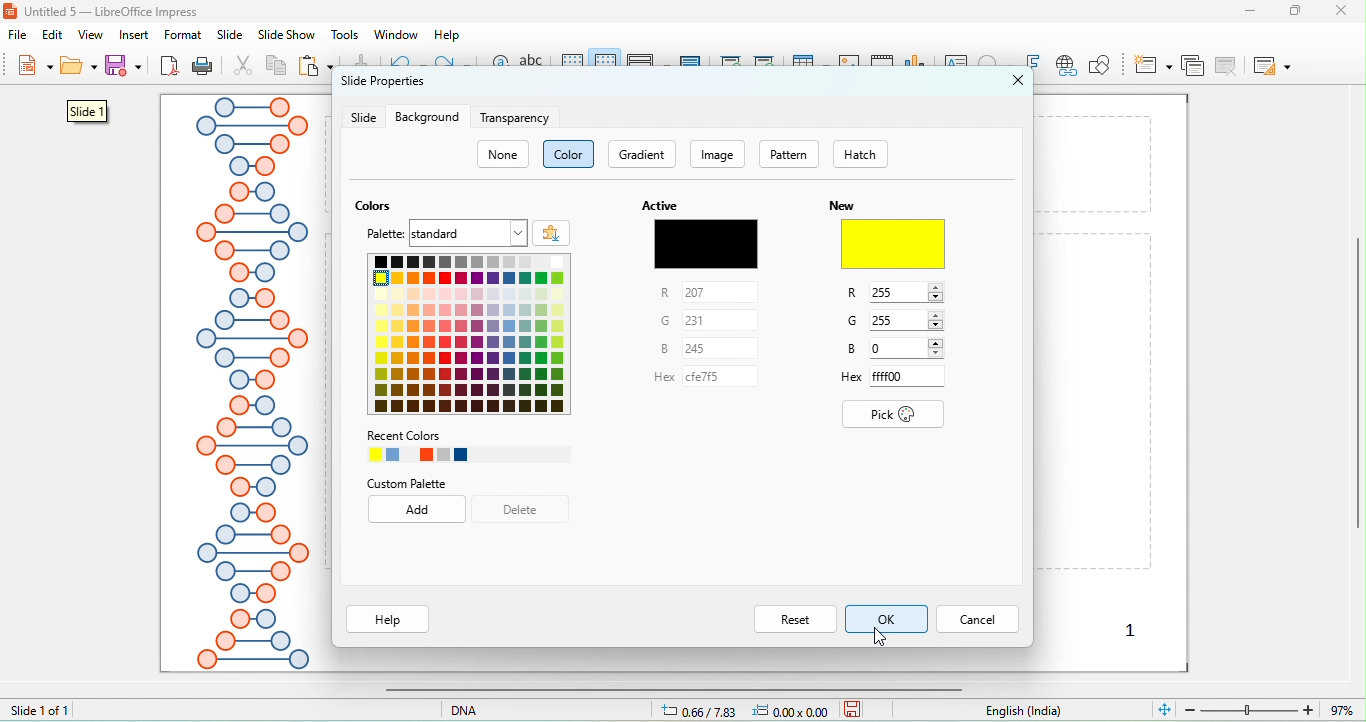 This screenshot has width=1366, height=722. What do you see at coordinates (105, 11) in the screenshot?
I see `title` at bounding box center [105, 11].